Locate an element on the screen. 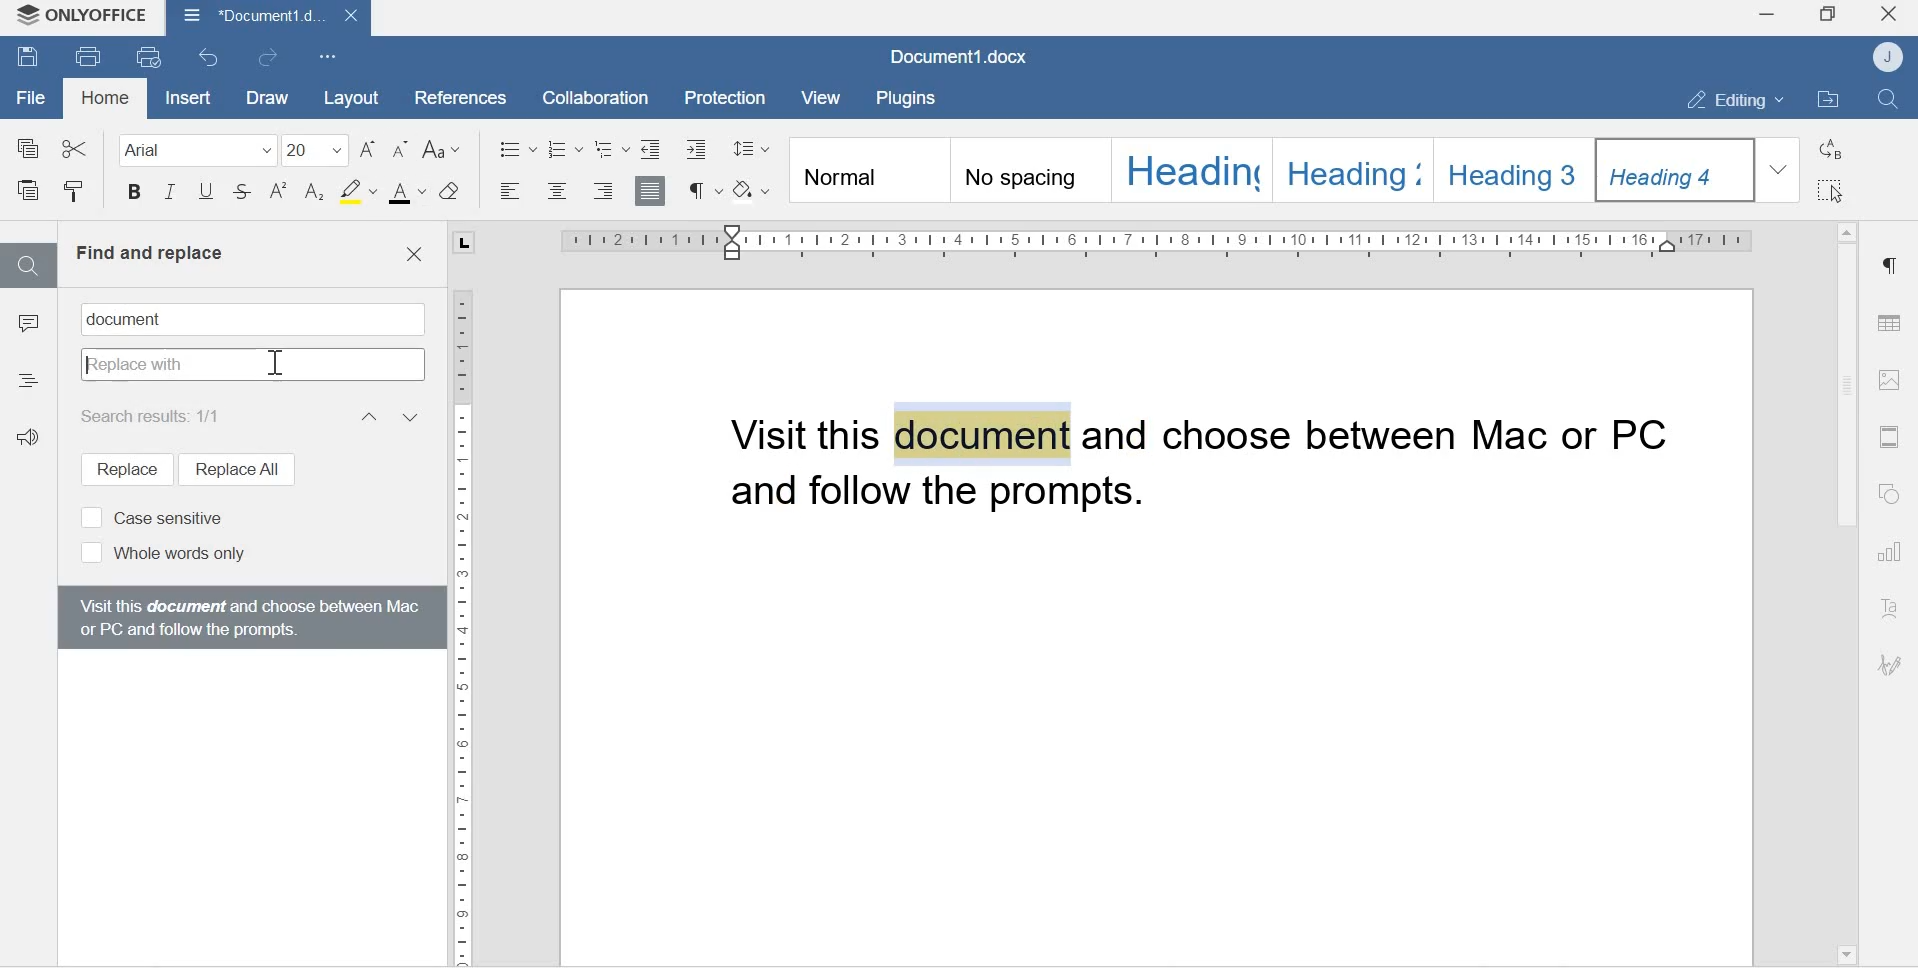  Paragraph settings is located at coordinates (1889, 266).